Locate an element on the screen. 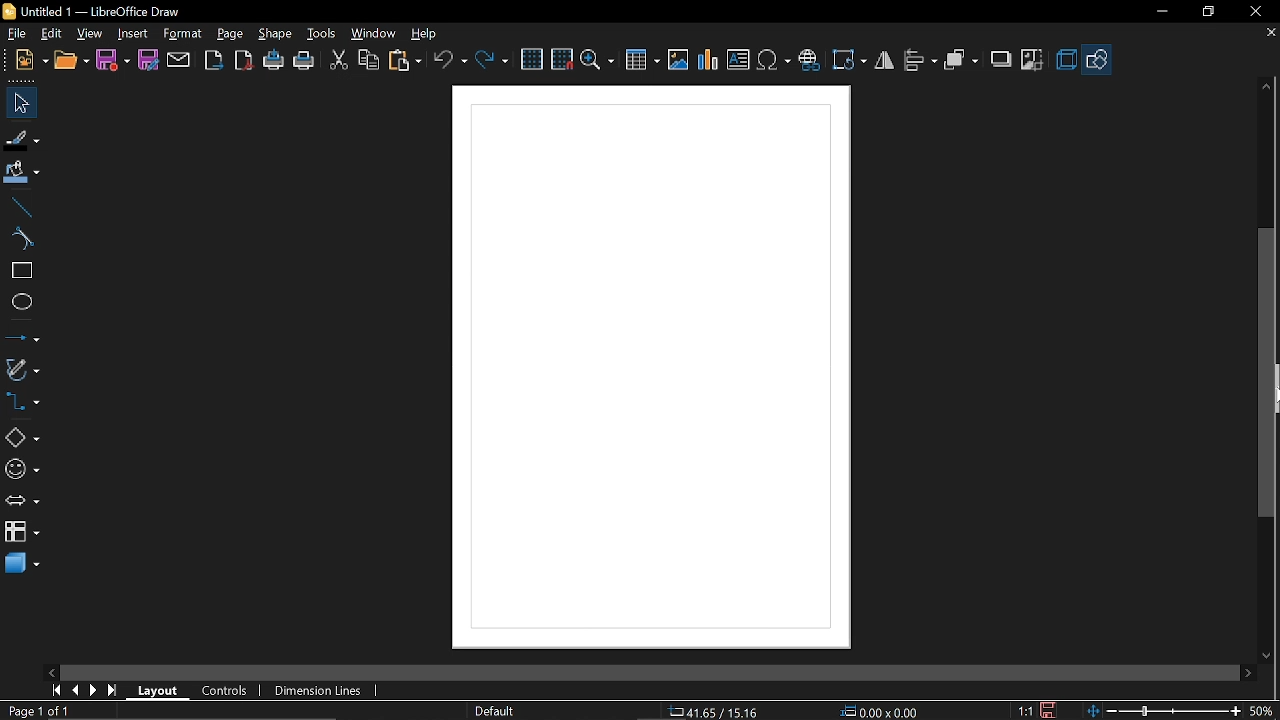 Image resolution: width=1280 pixels, height=720 pixels. cut is located at coordinates (340, 60).